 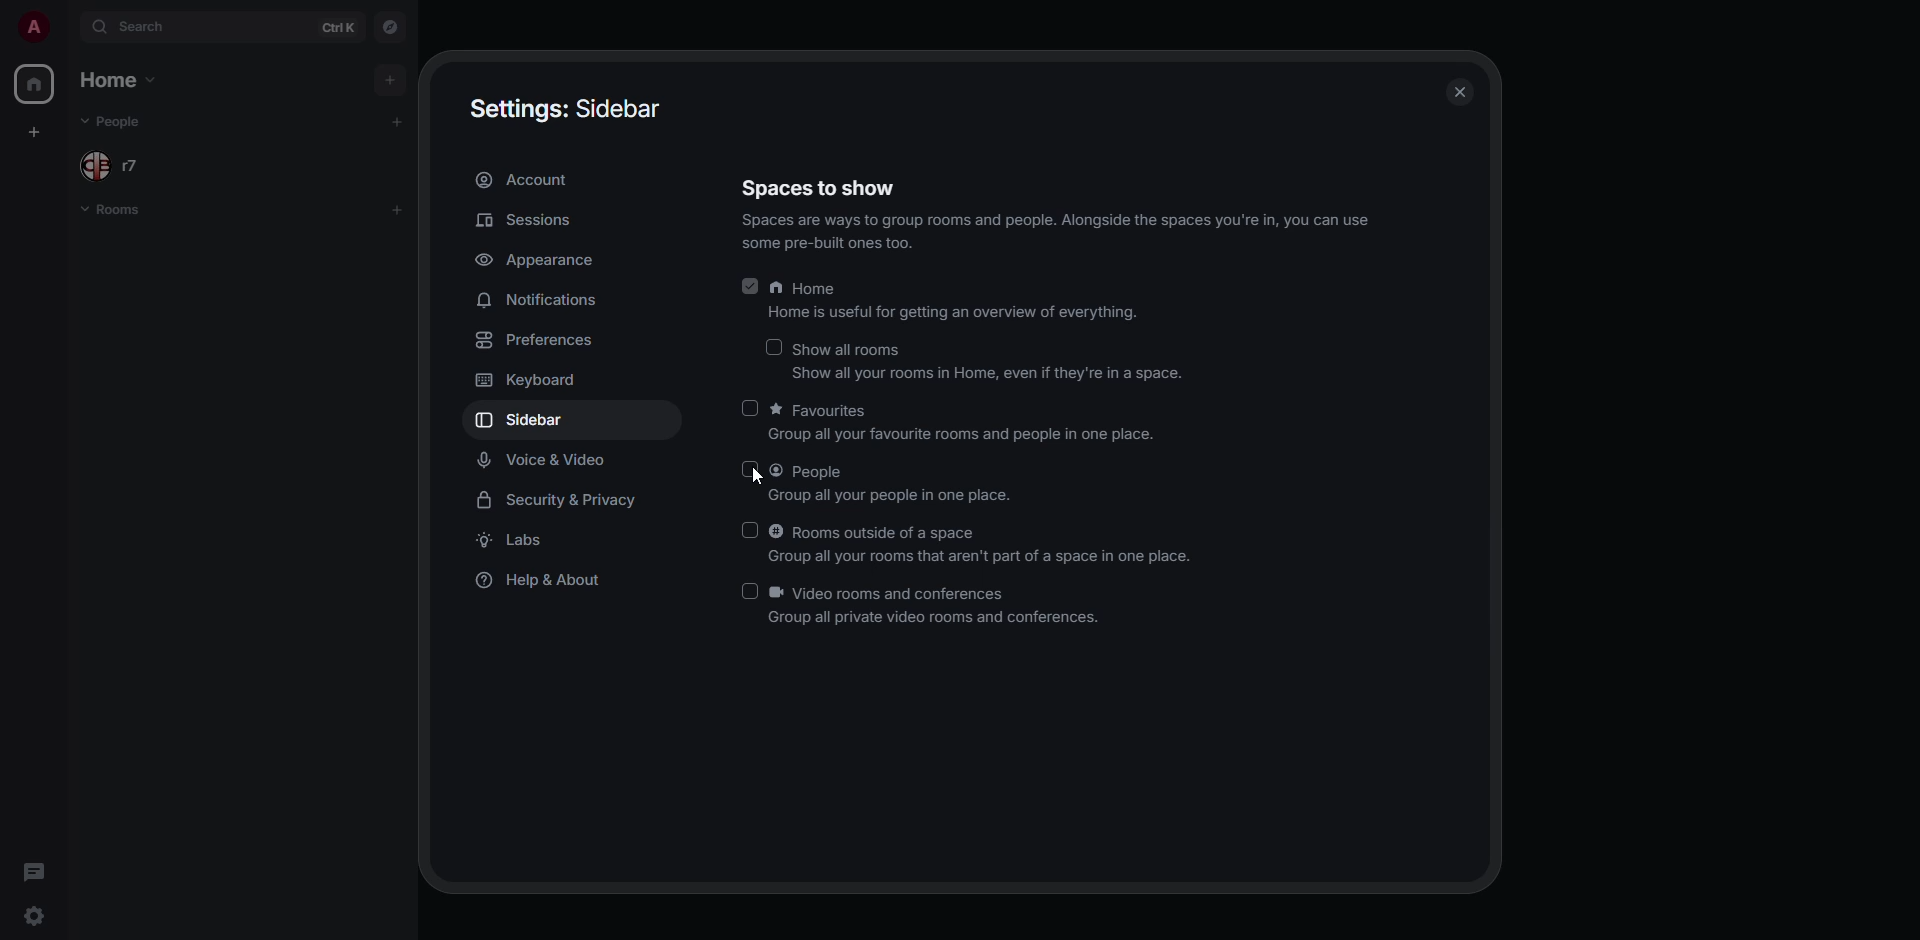 What do you see at coordinates (546, 581) in the screenshot?
I see `help & about` at bounding box center [546, 581].